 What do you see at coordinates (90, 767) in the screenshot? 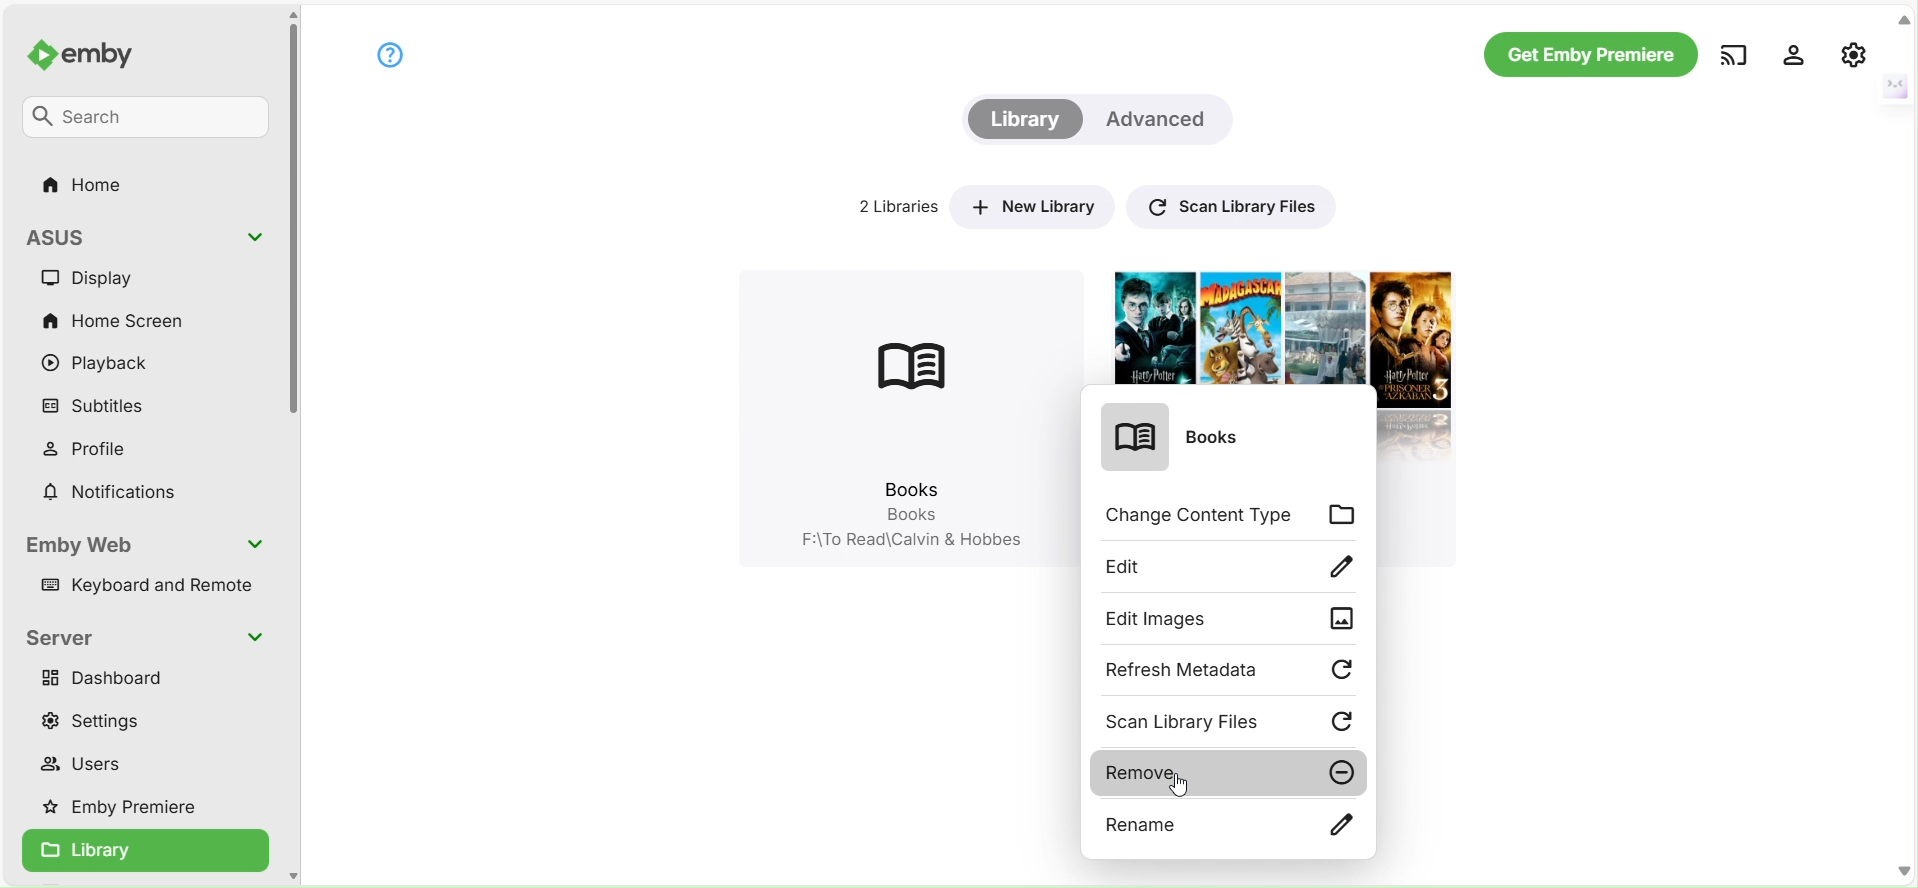
I see `Users` at bounding box center [90, 767].